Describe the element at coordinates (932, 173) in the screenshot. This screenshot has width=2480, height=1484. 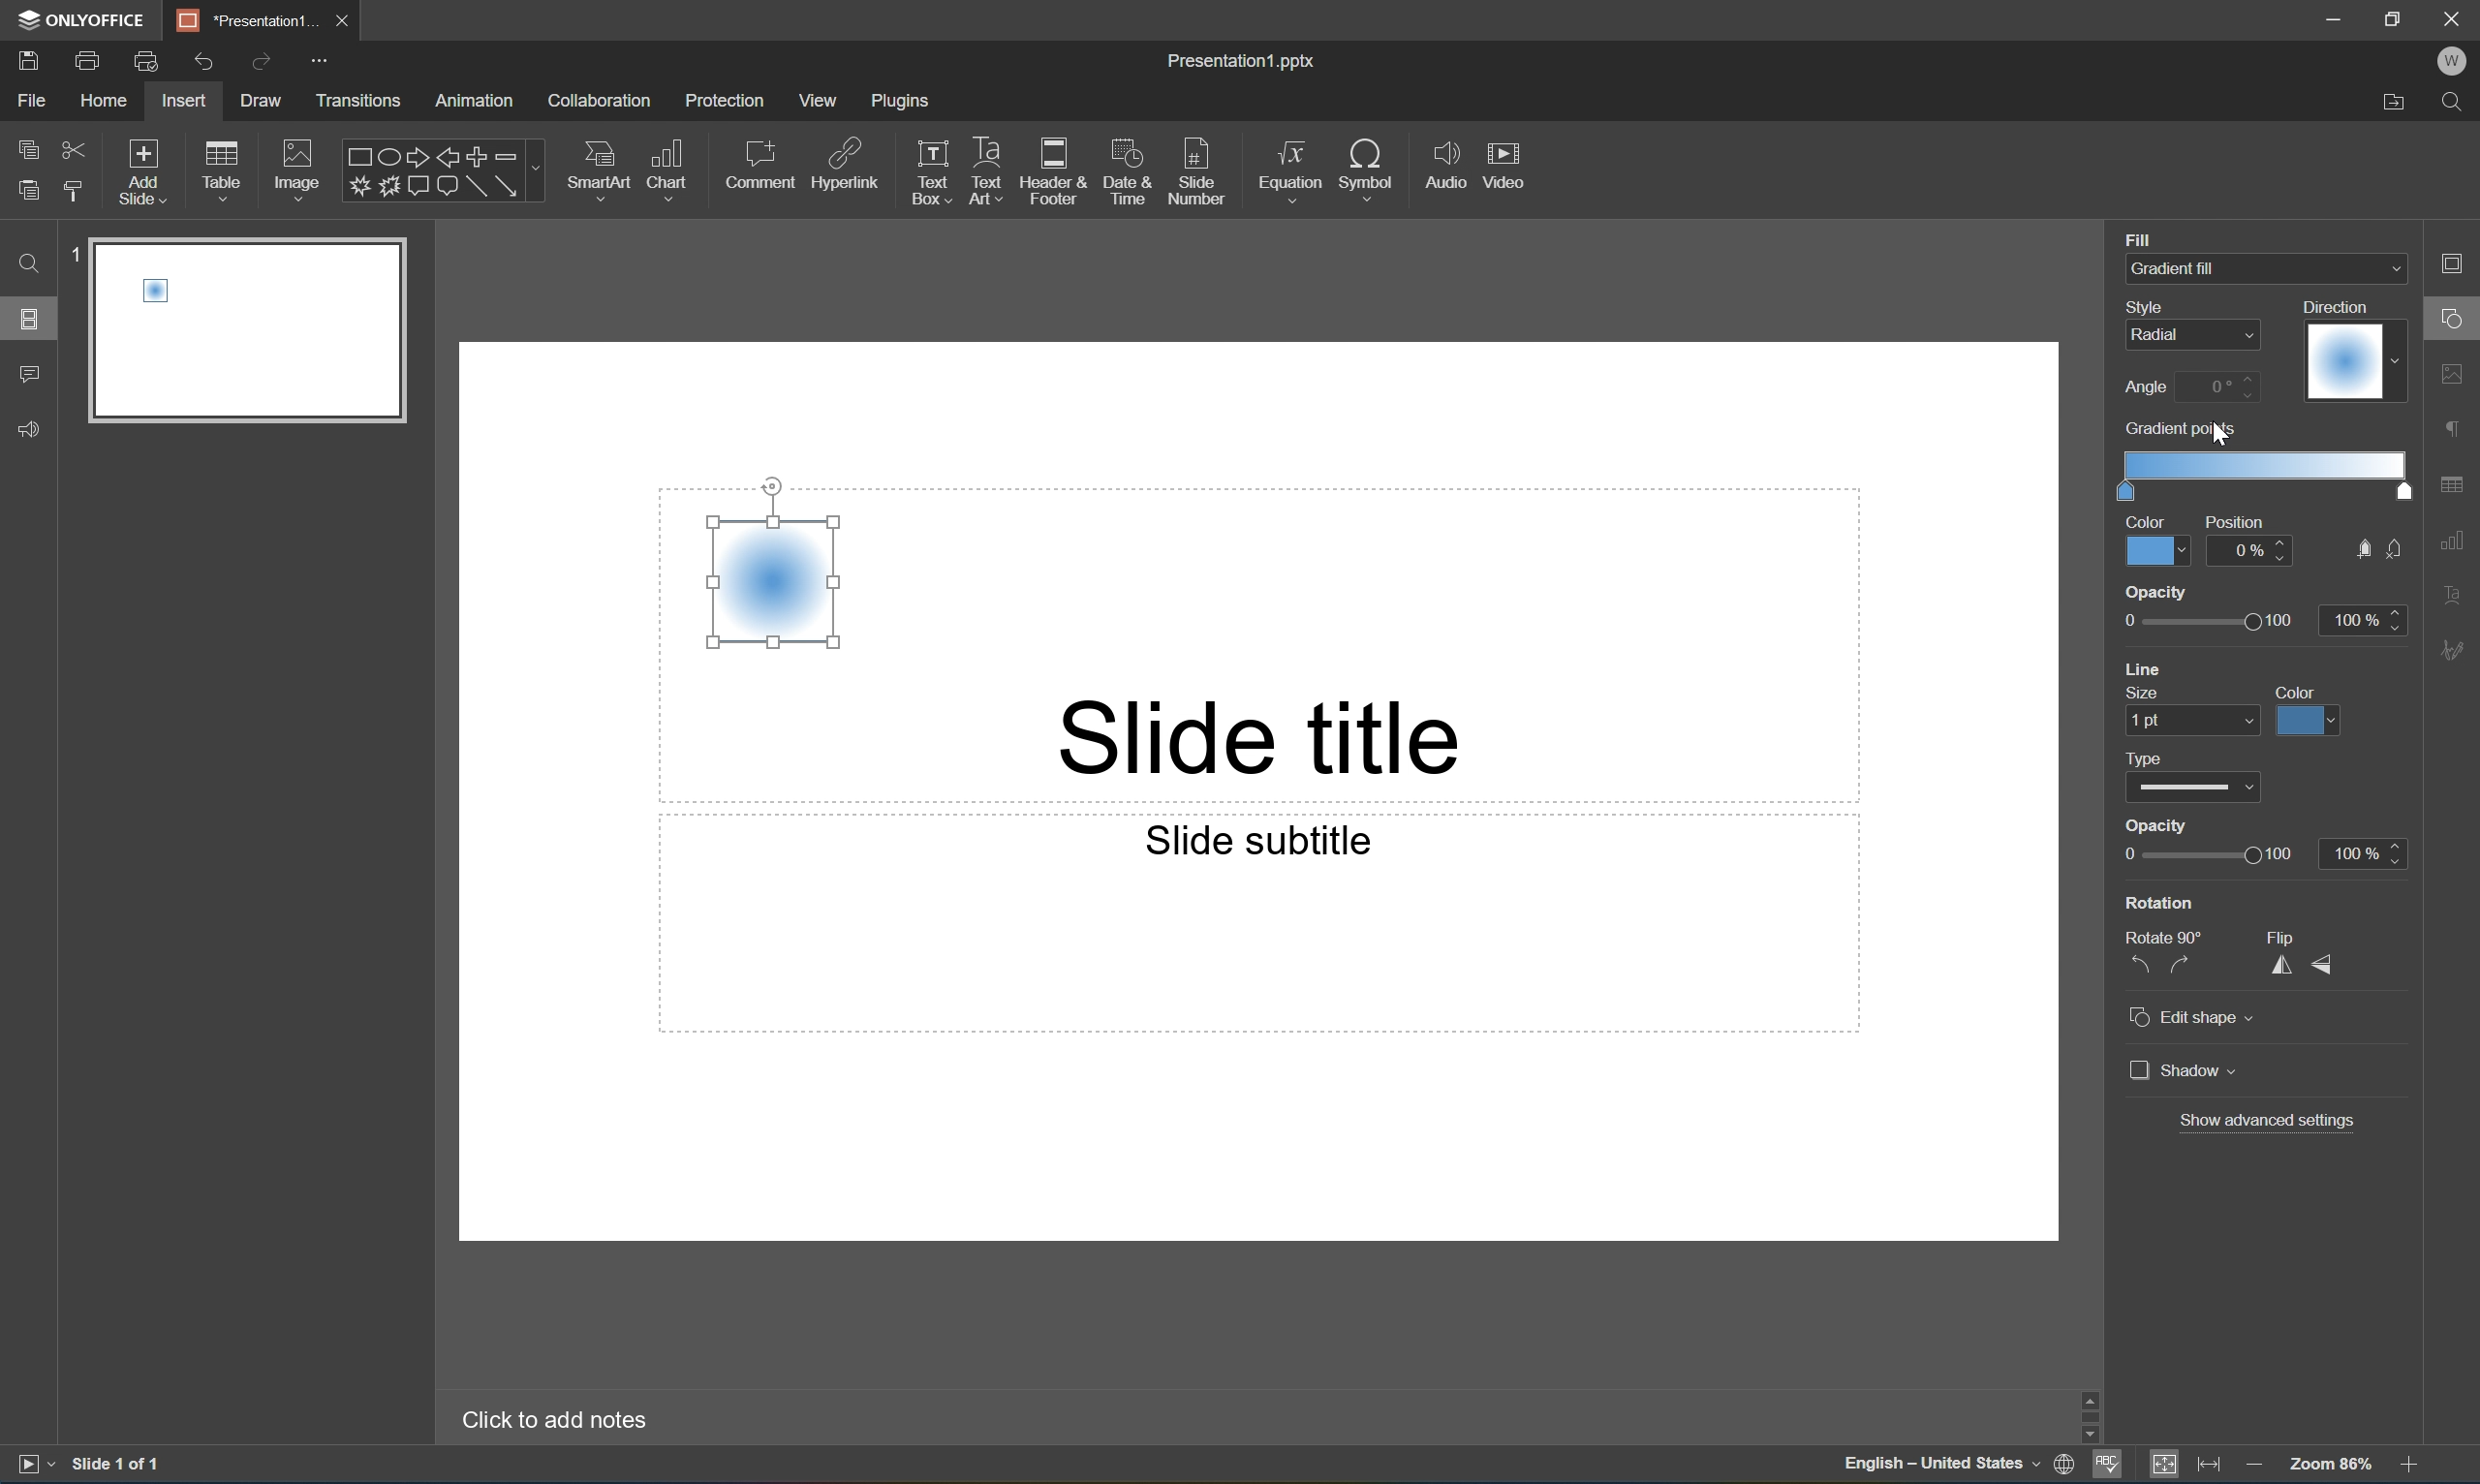
I see `Text Box` at that location.